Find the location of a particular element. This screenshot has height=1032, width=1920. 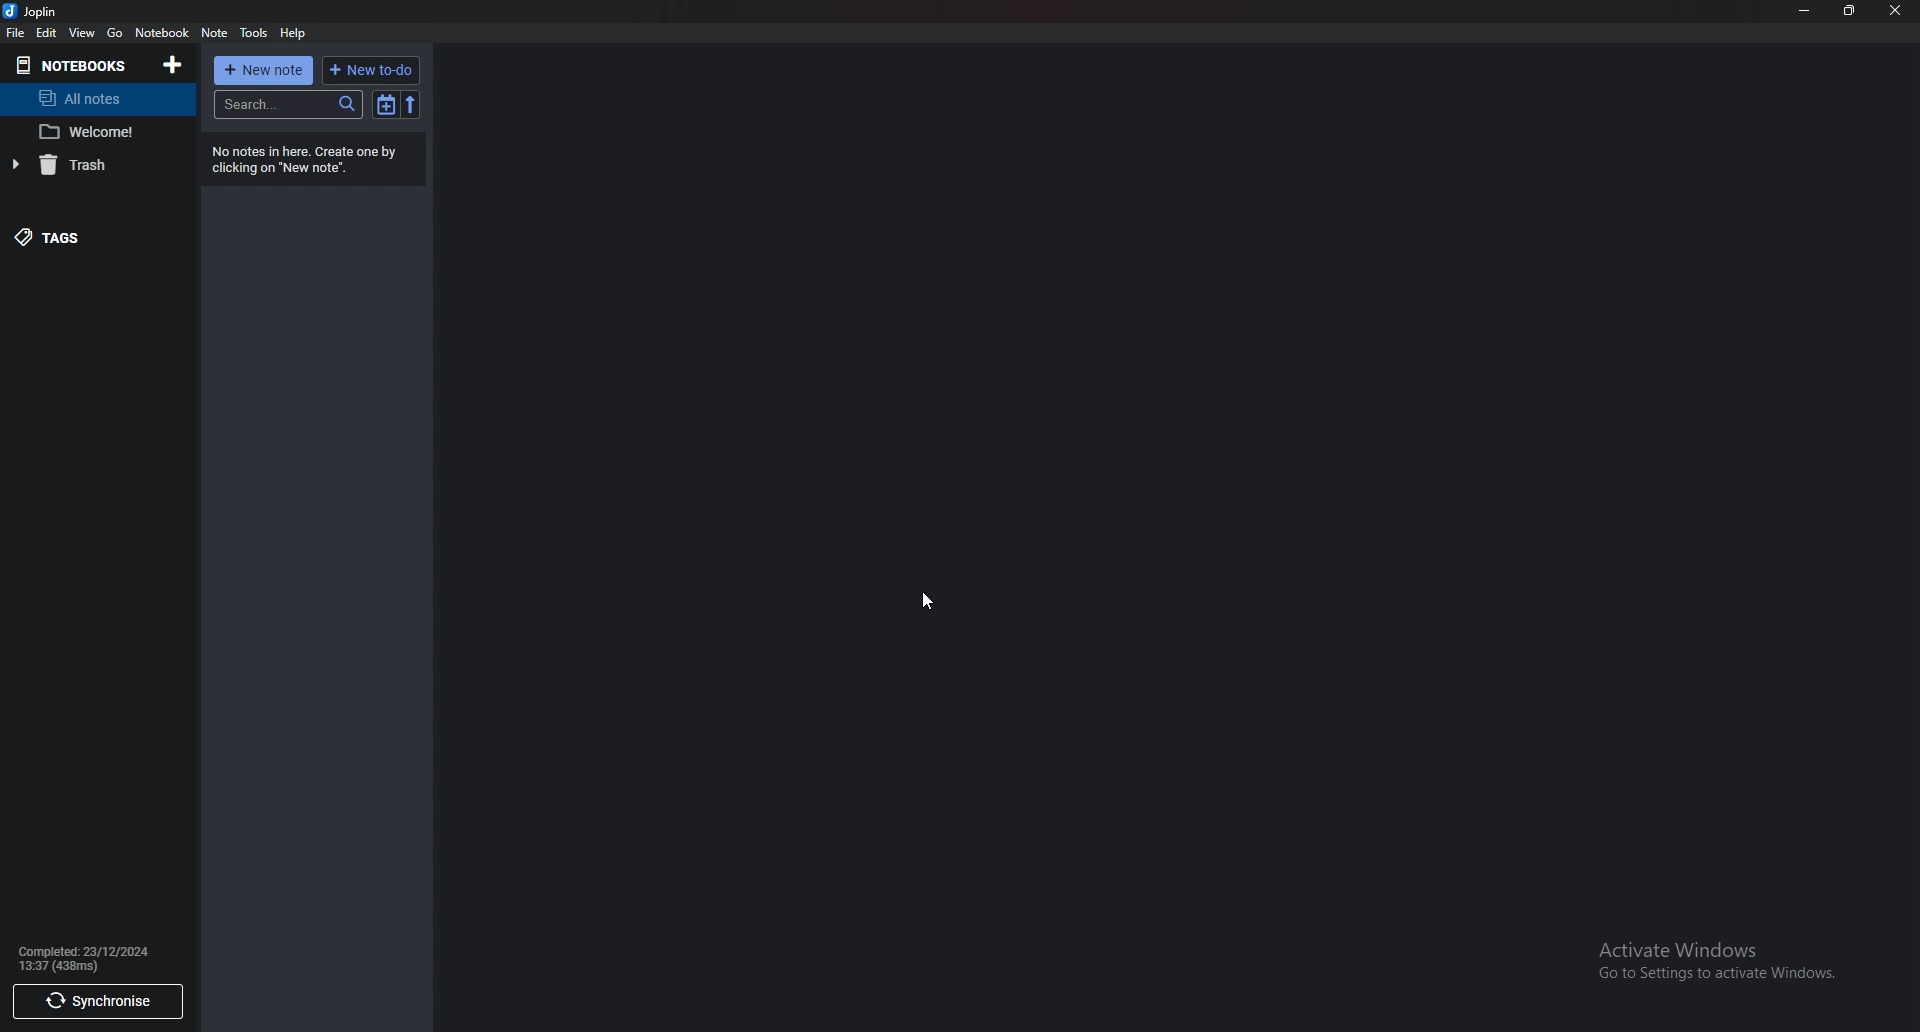

Tools is located at coordinates (254, 33).